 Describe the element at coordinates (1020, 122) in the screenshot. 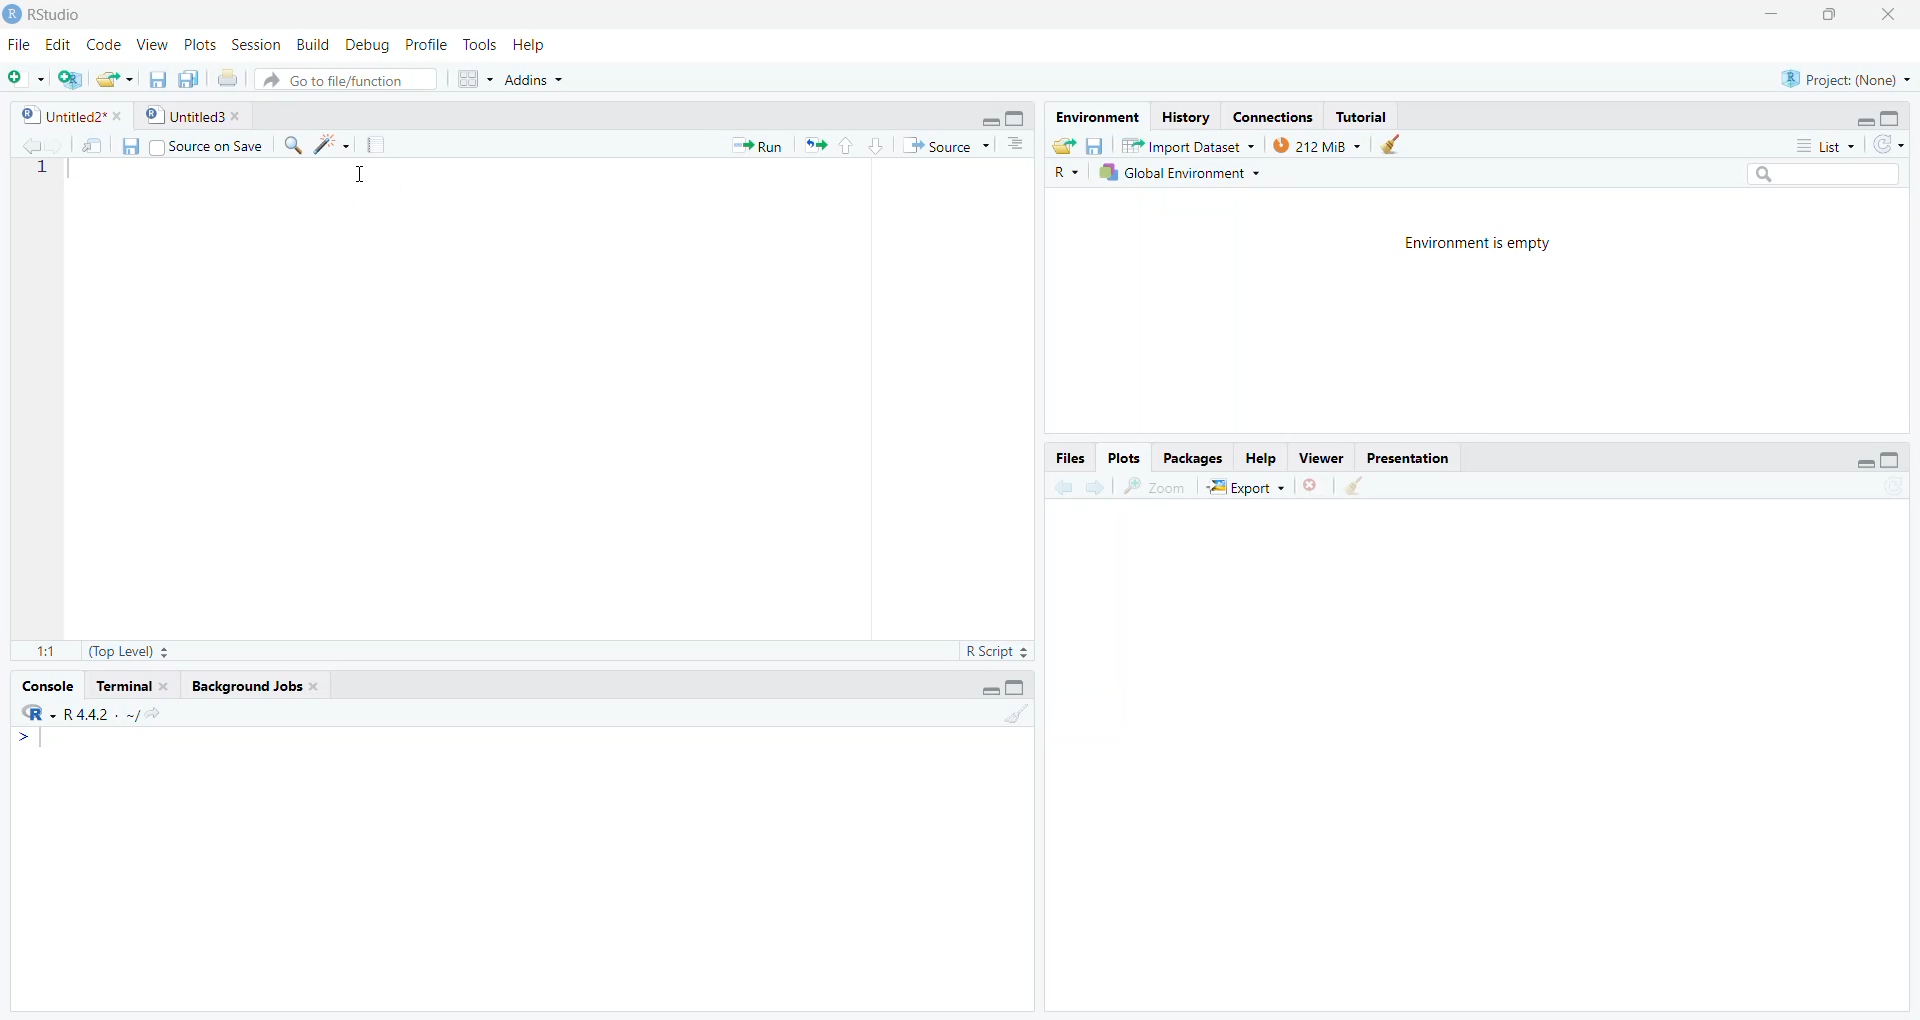

I see `maximize` at that location.